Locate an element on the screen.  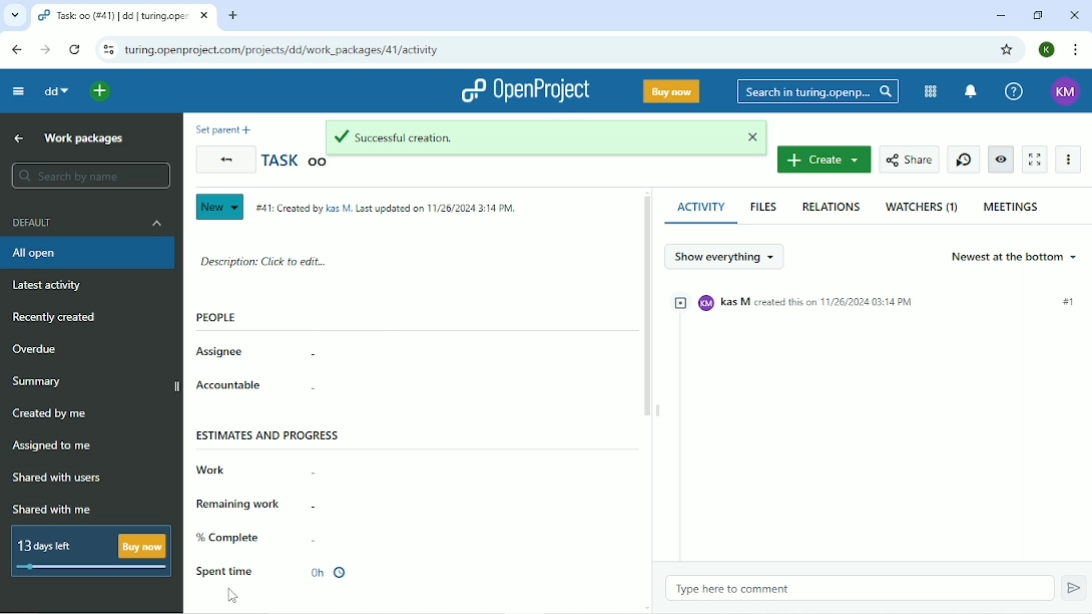
K is located at coordinates (1046, 49).